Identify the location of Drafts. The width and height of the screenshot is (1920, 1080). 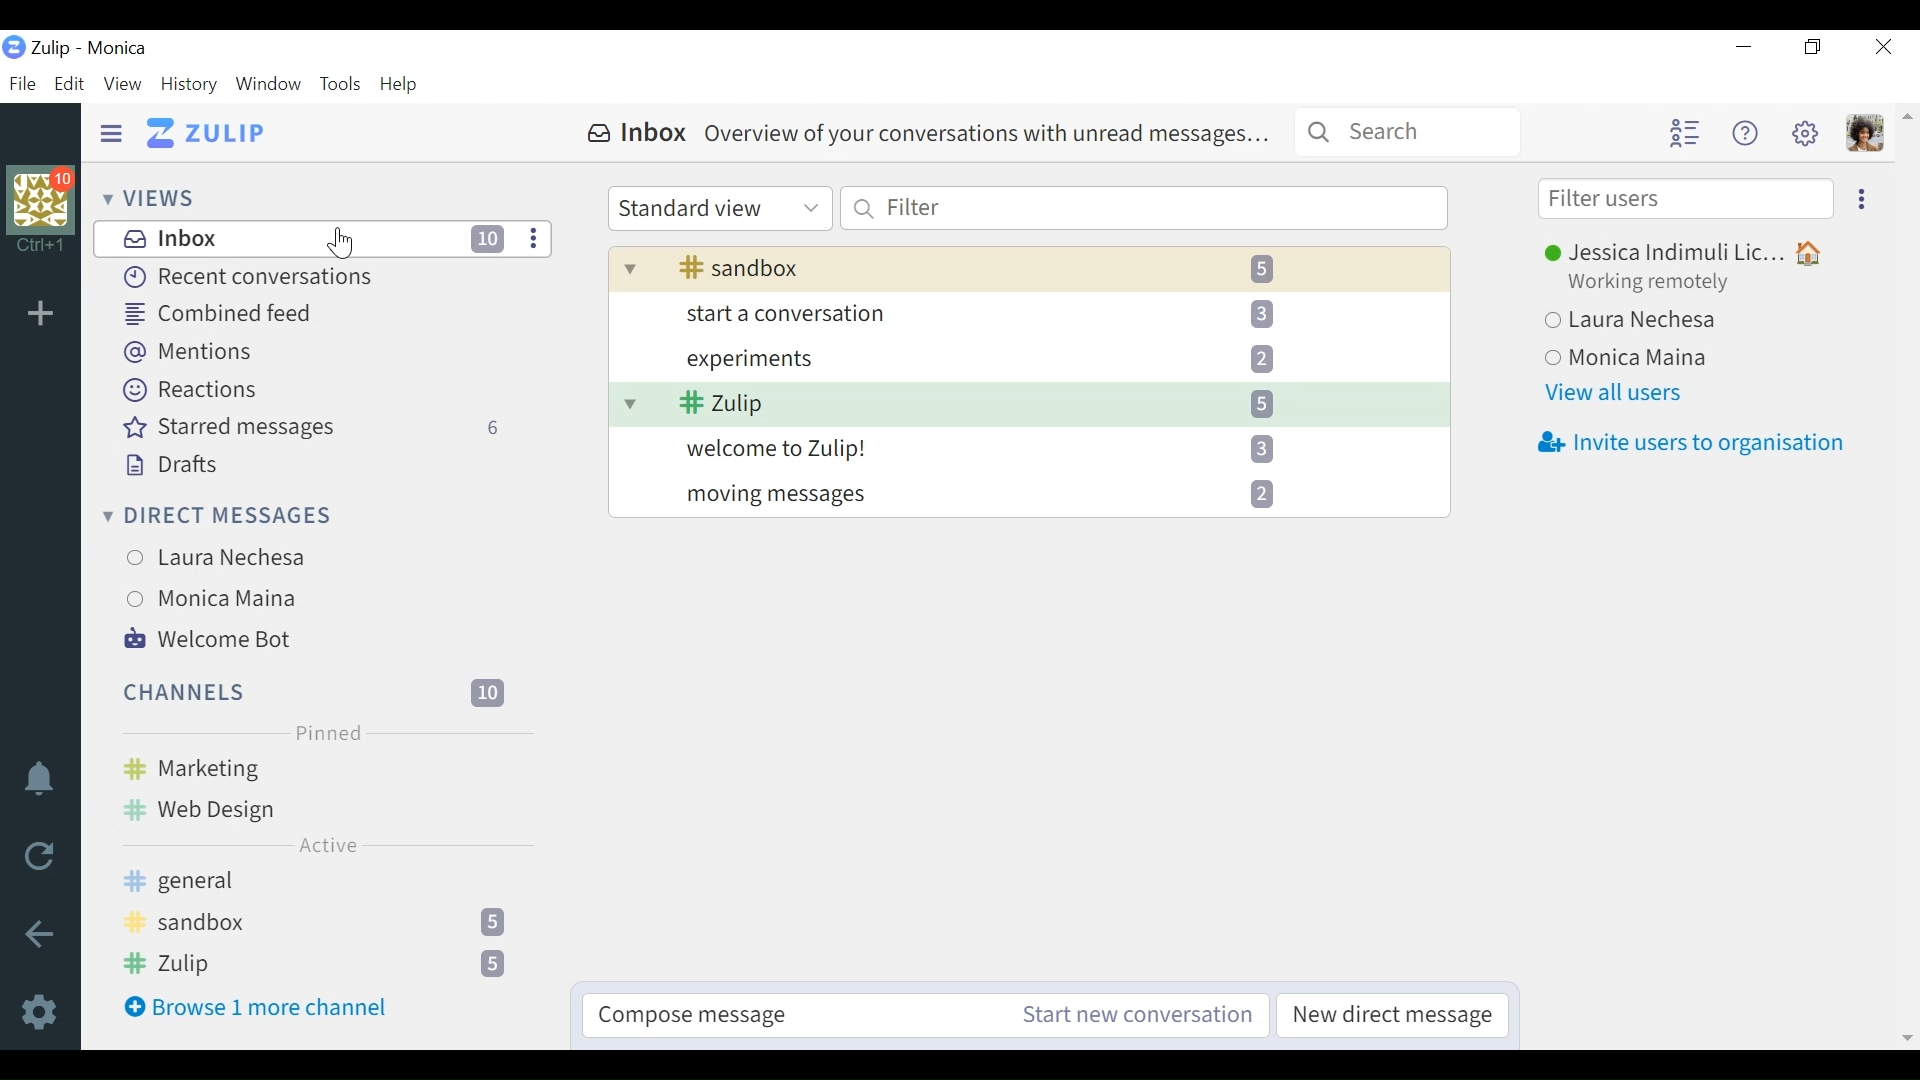
(167, 465).